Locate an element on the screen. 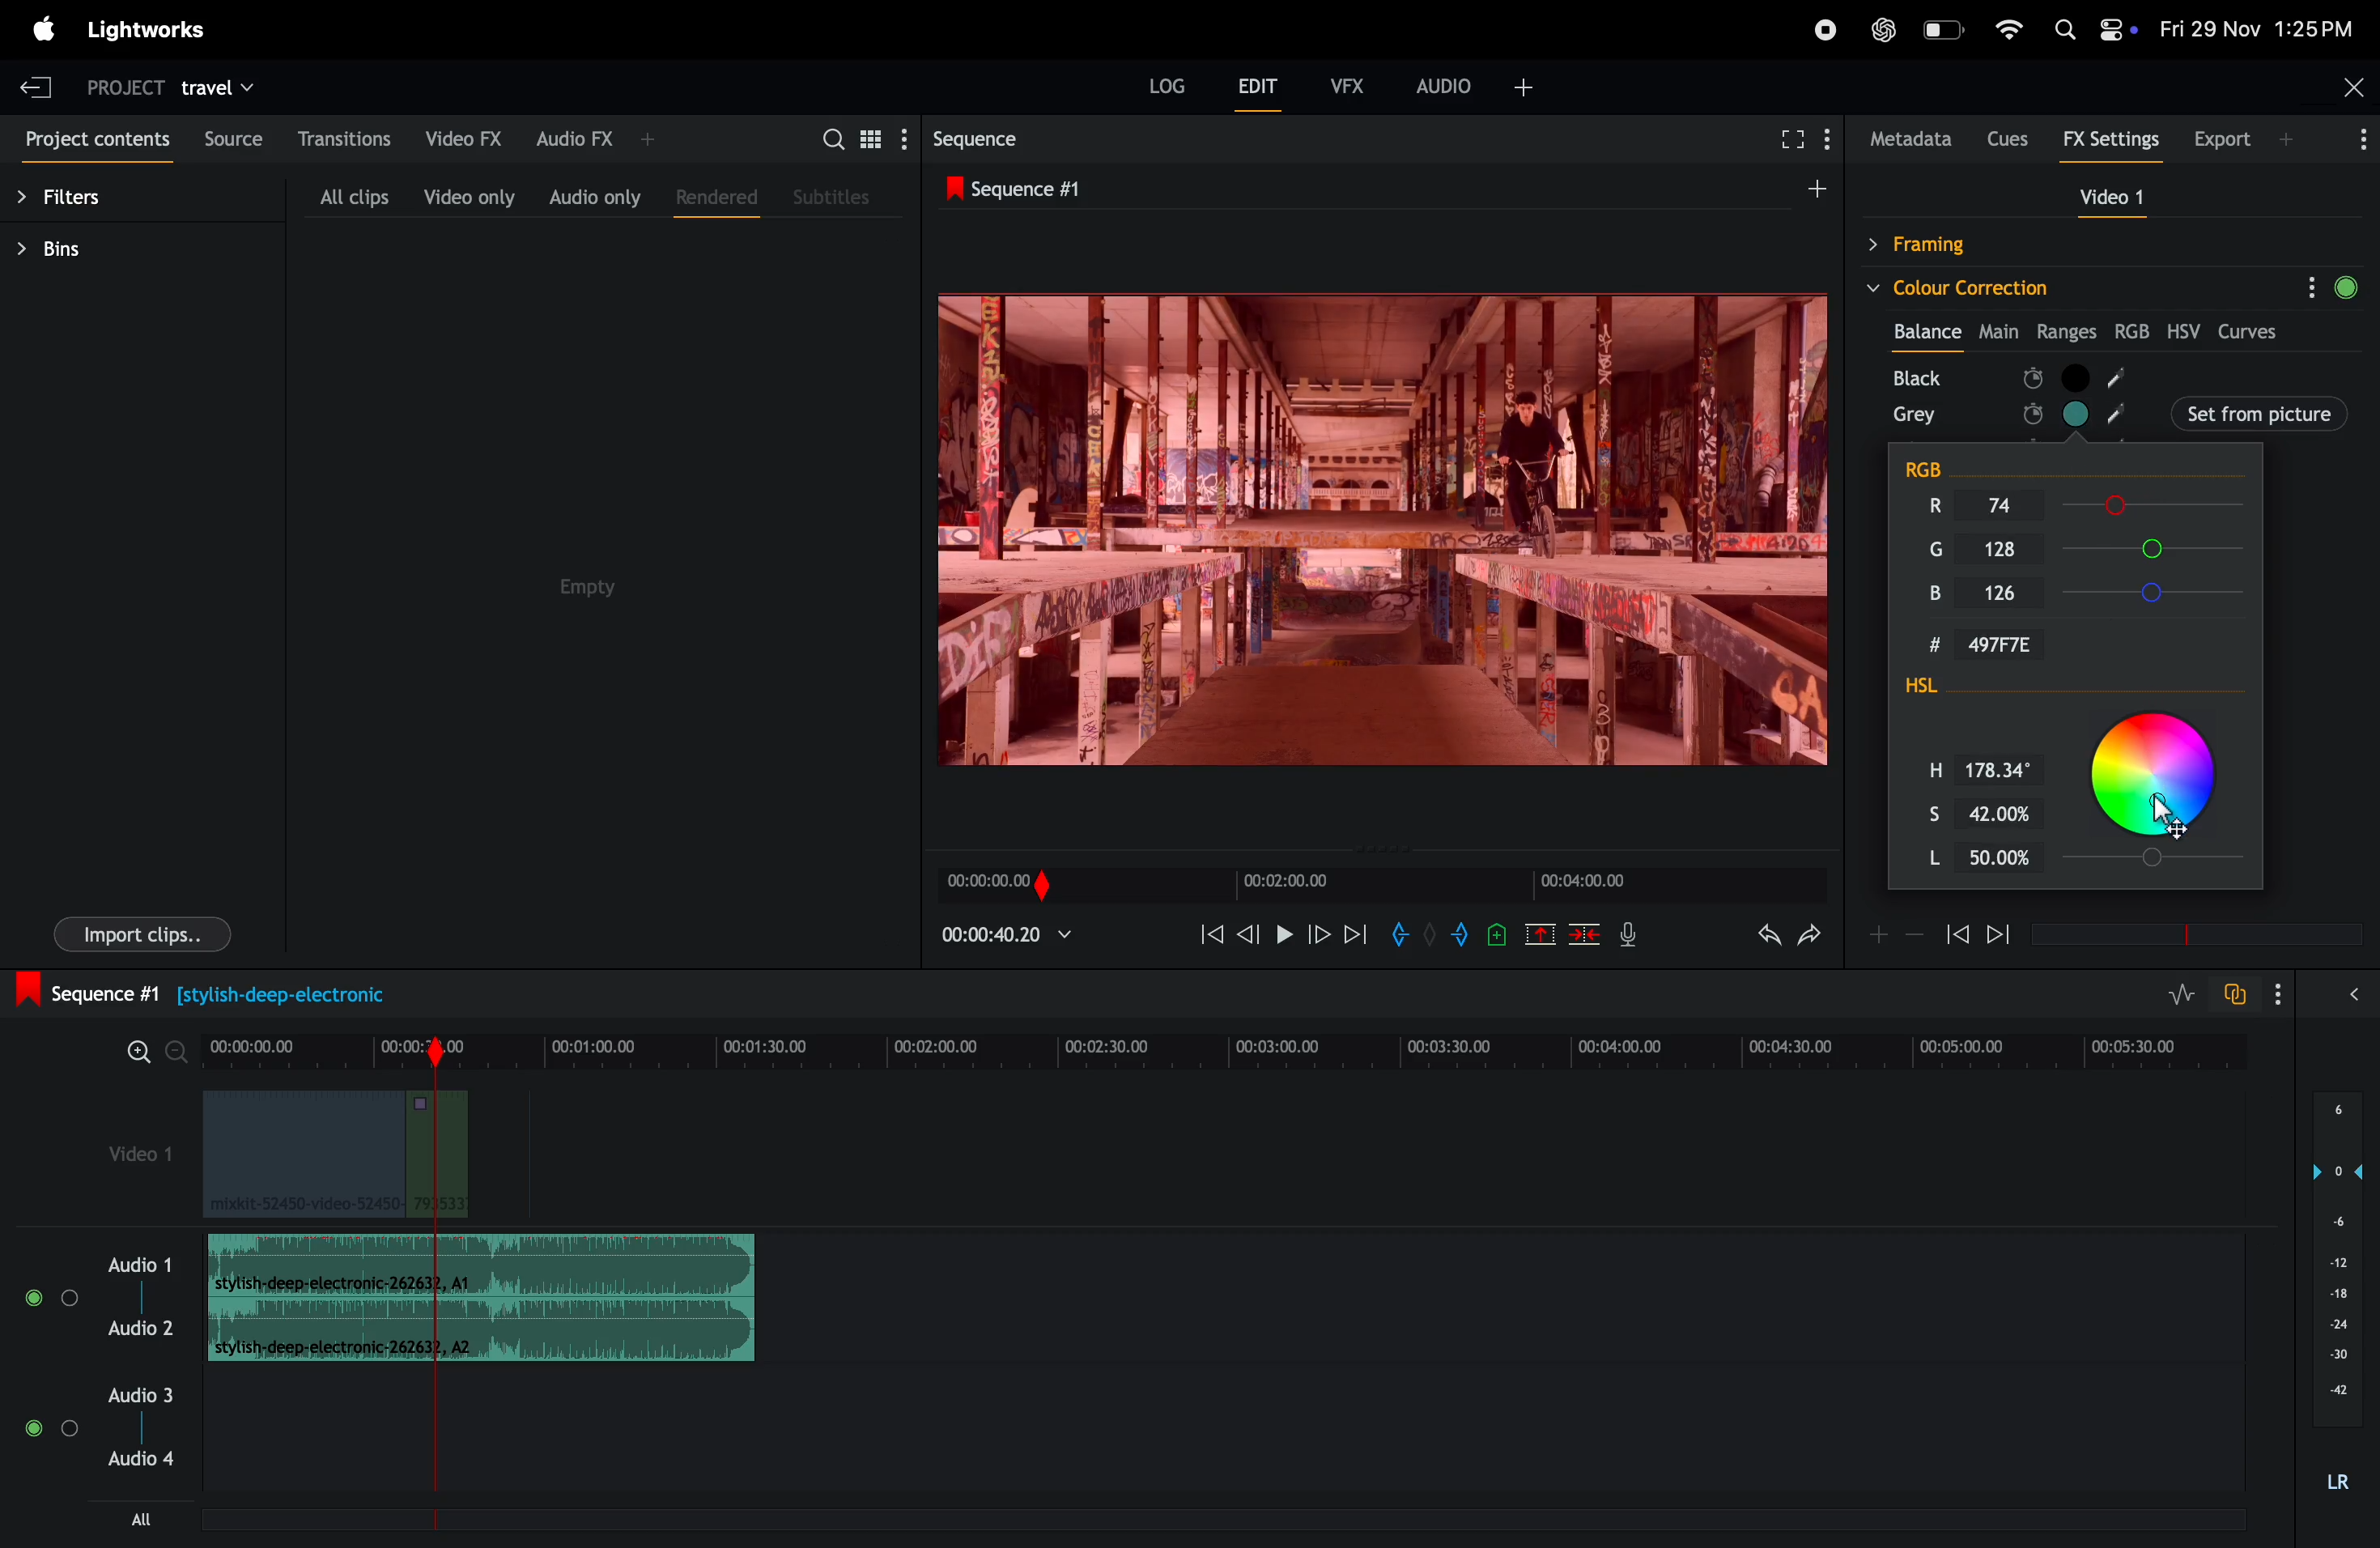 The height and width of the screenshot is (1548, 2380). rewind  is located at coordinates (1210, 934).